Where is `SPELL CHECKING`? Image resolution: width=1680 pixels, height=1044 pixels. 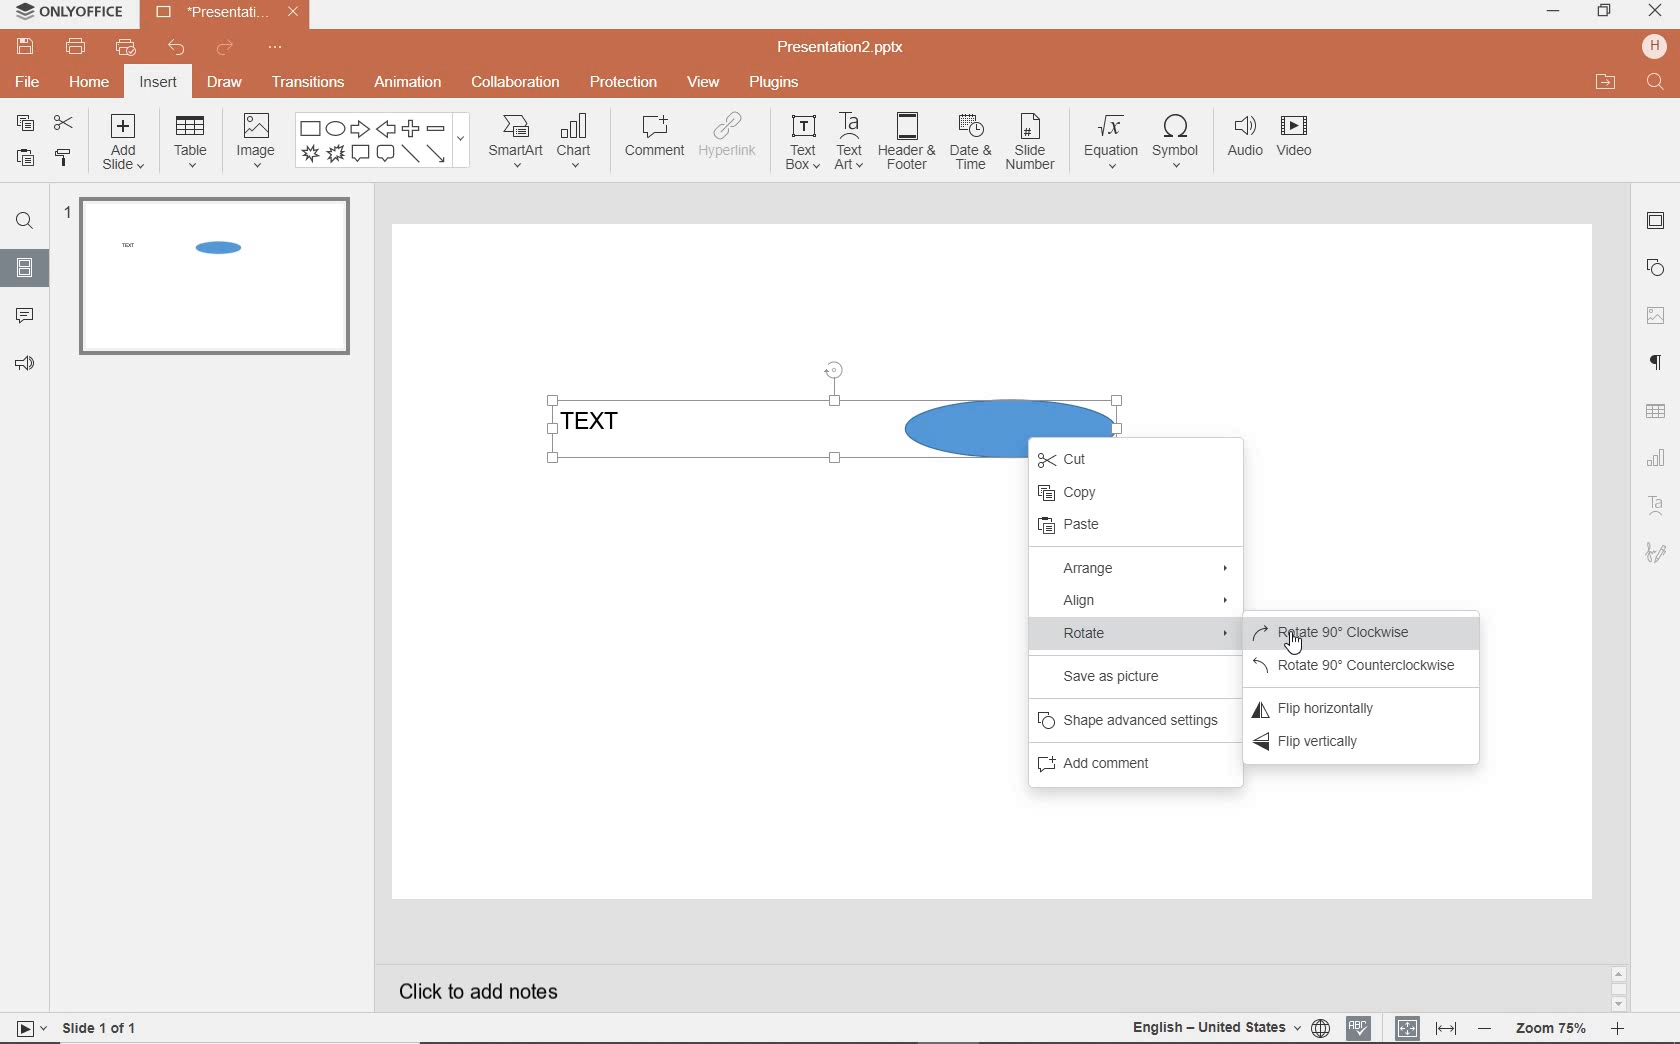 SPELL CHECKING is located at coordinates (1361, 1027).